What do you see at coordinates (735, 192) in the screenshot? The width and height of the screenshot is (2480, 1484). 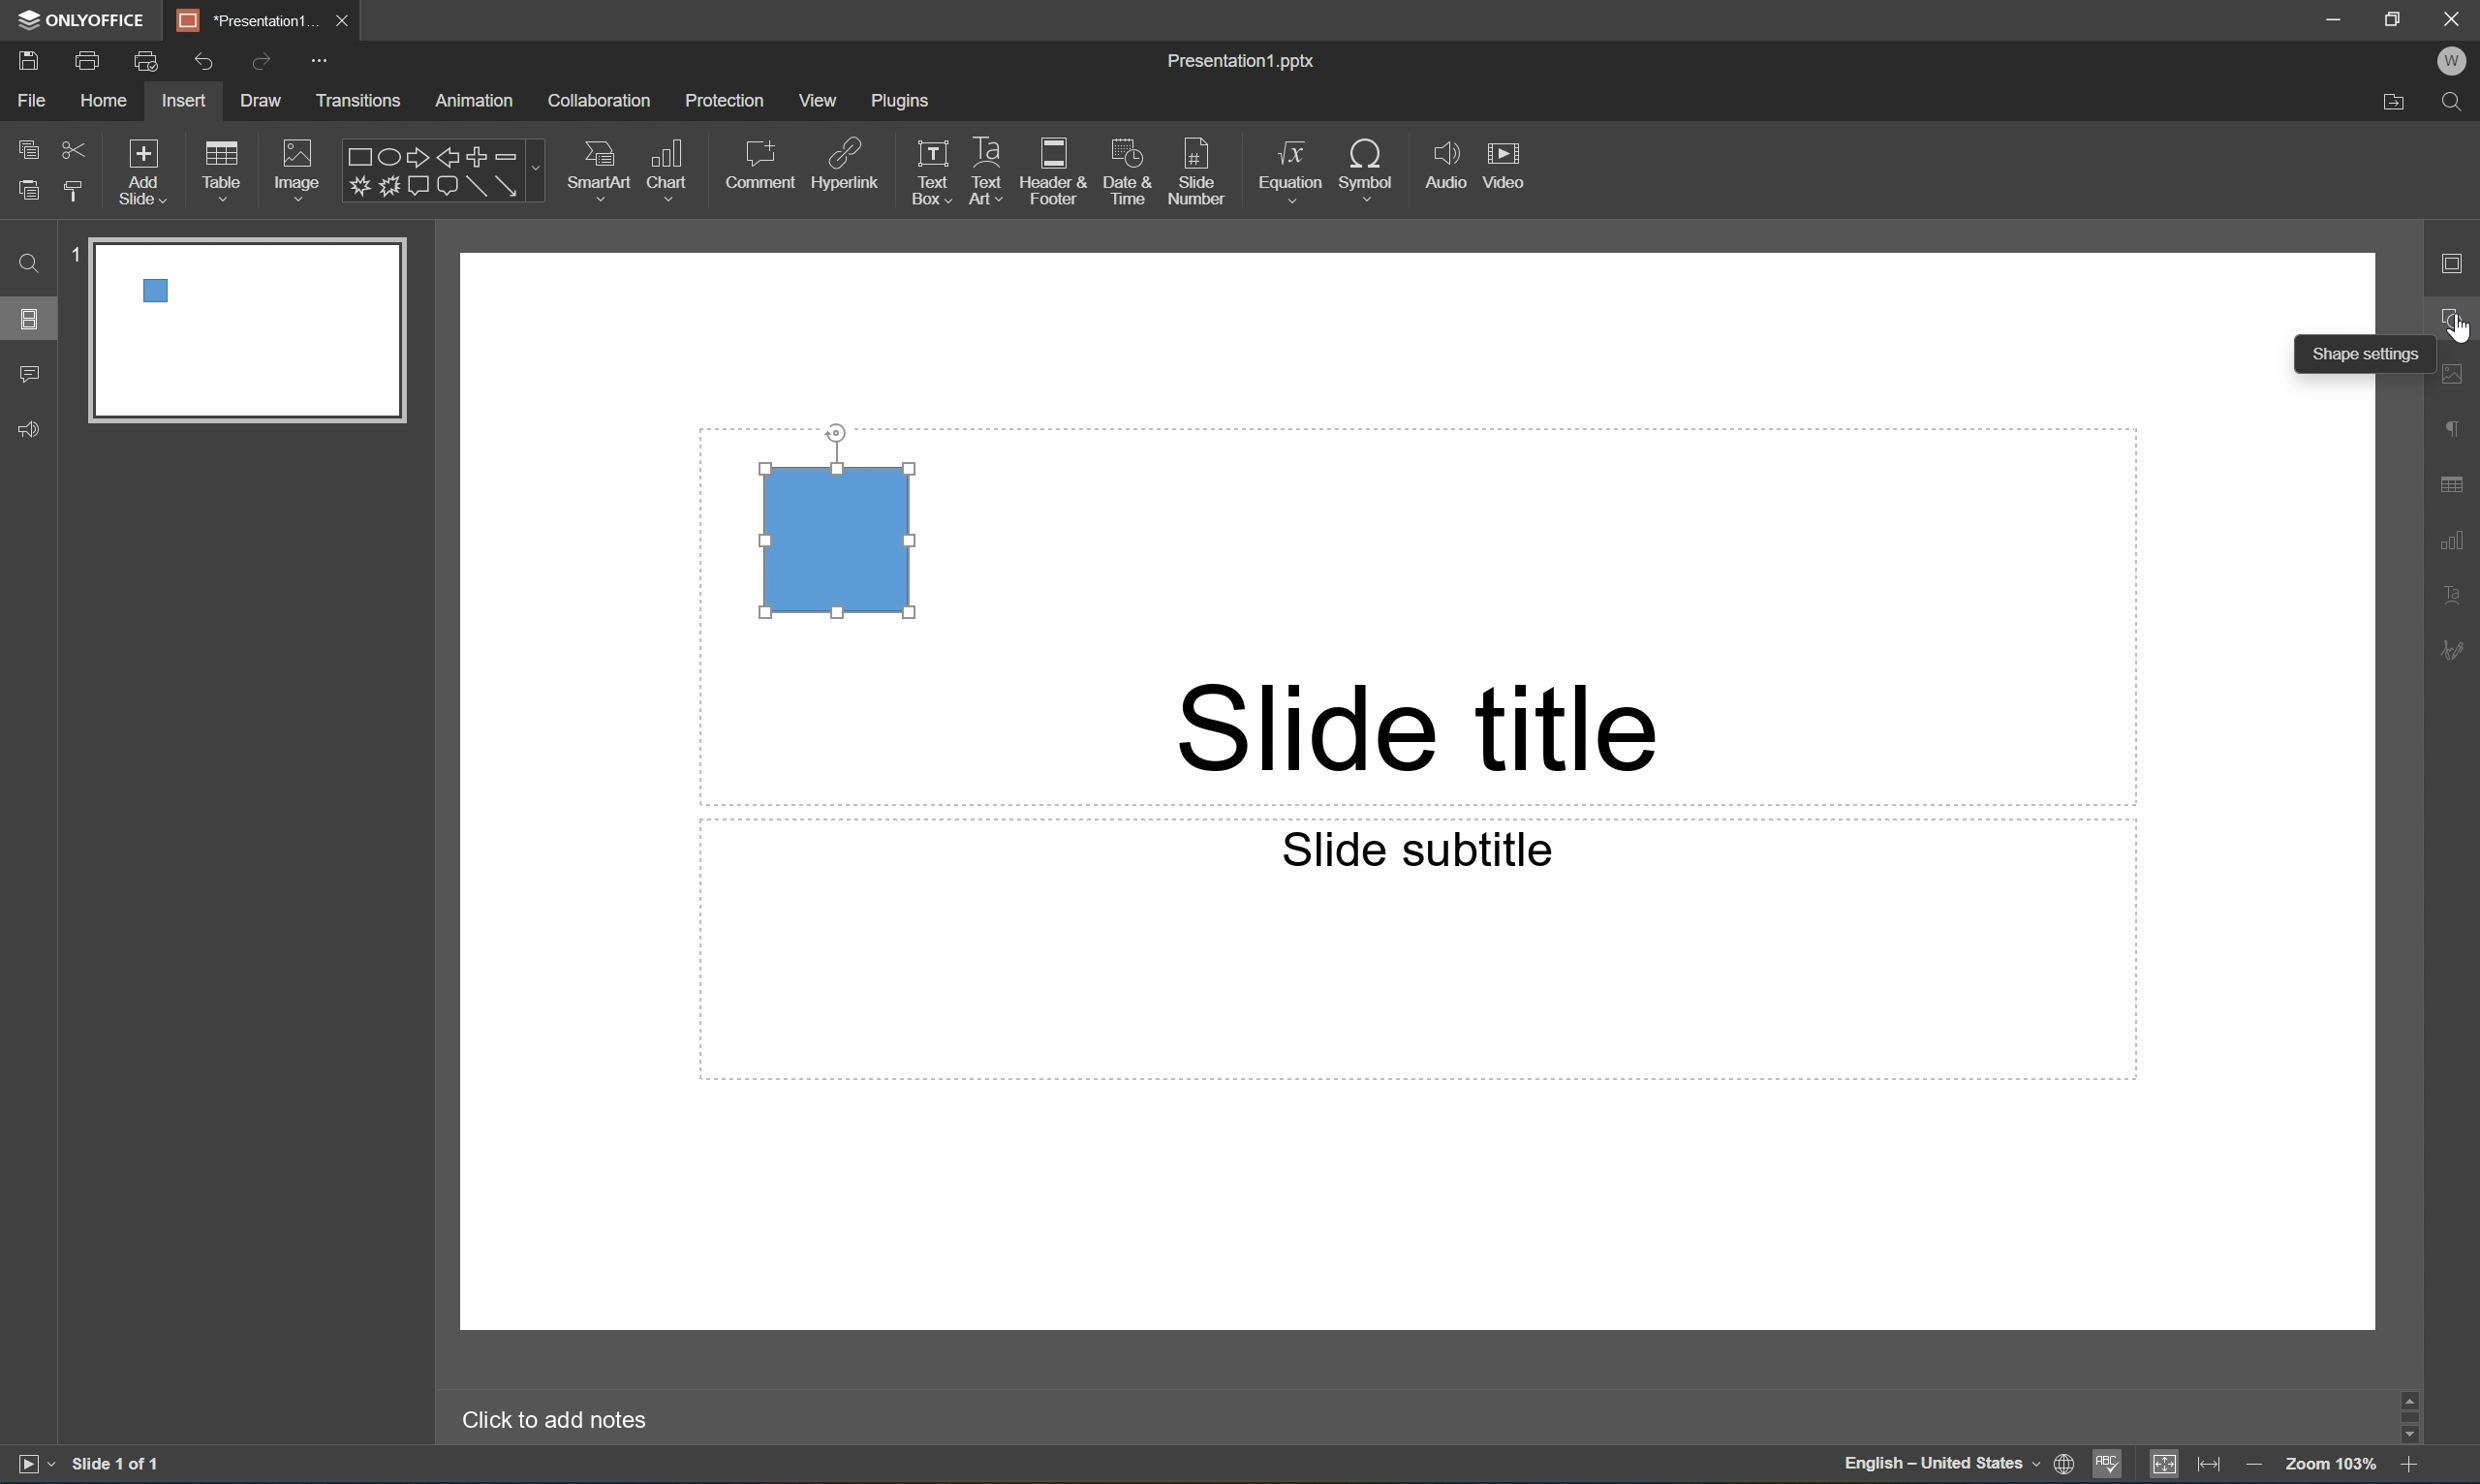 I see `Line spacing` at bounding box center [735, 192].